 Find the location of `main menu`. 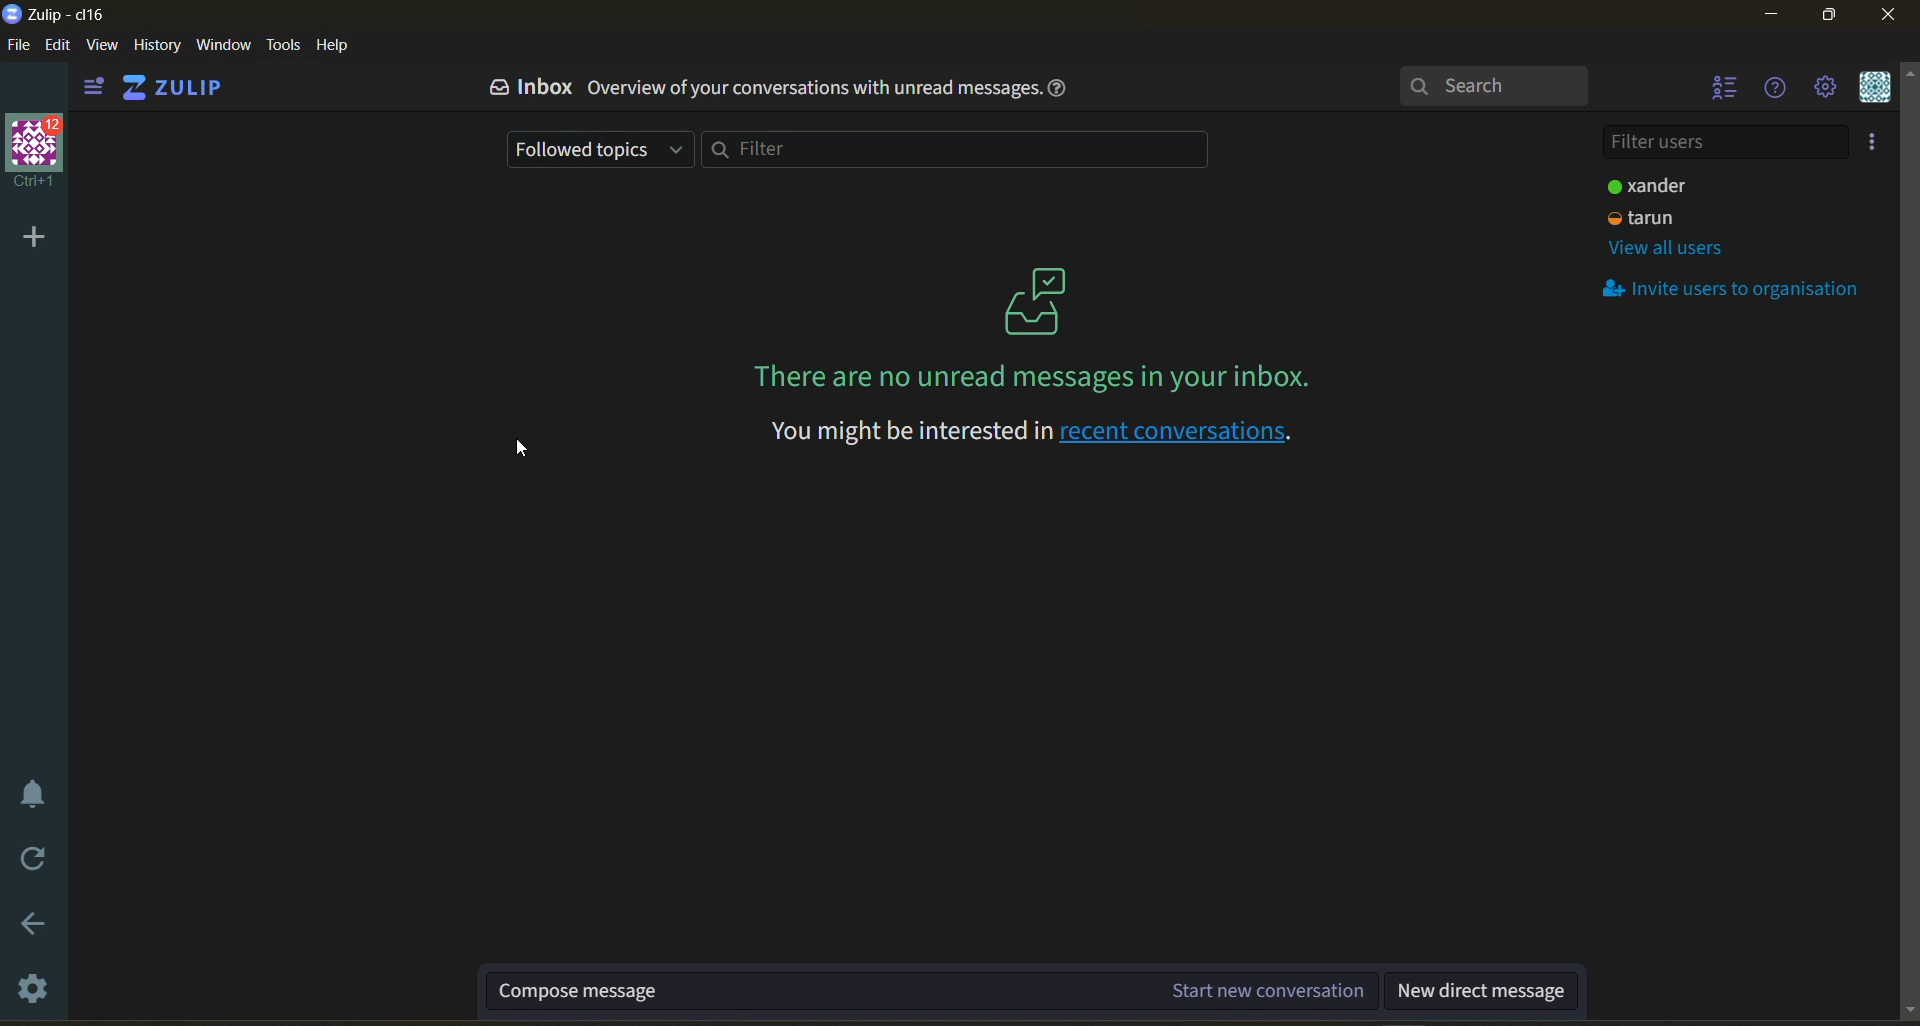

main menu is located at coordinates (1833, 89).